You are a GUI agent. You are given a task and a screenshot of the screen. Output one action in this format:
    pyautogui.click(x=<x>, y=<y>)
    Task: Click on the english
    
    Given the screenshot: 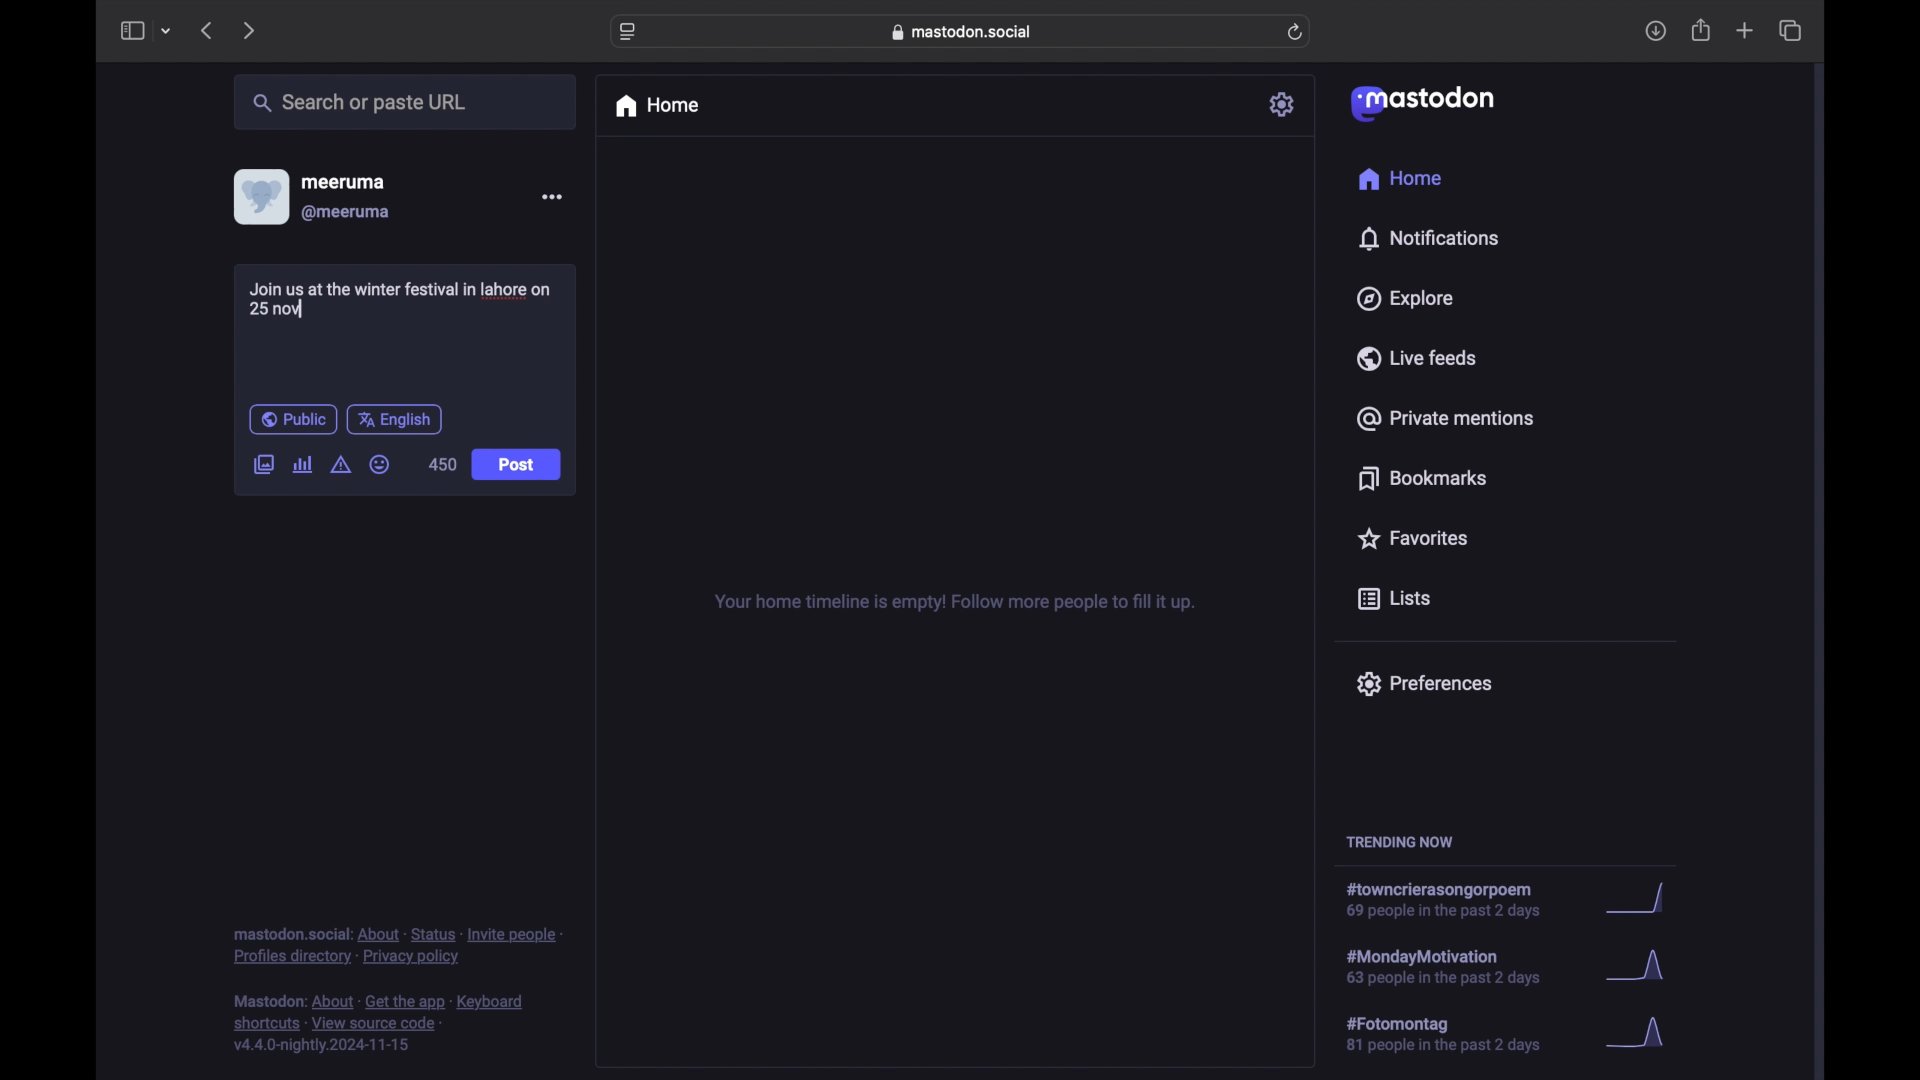 What is the action you would take?
    pyautogui.click(x=395, y=419)
    